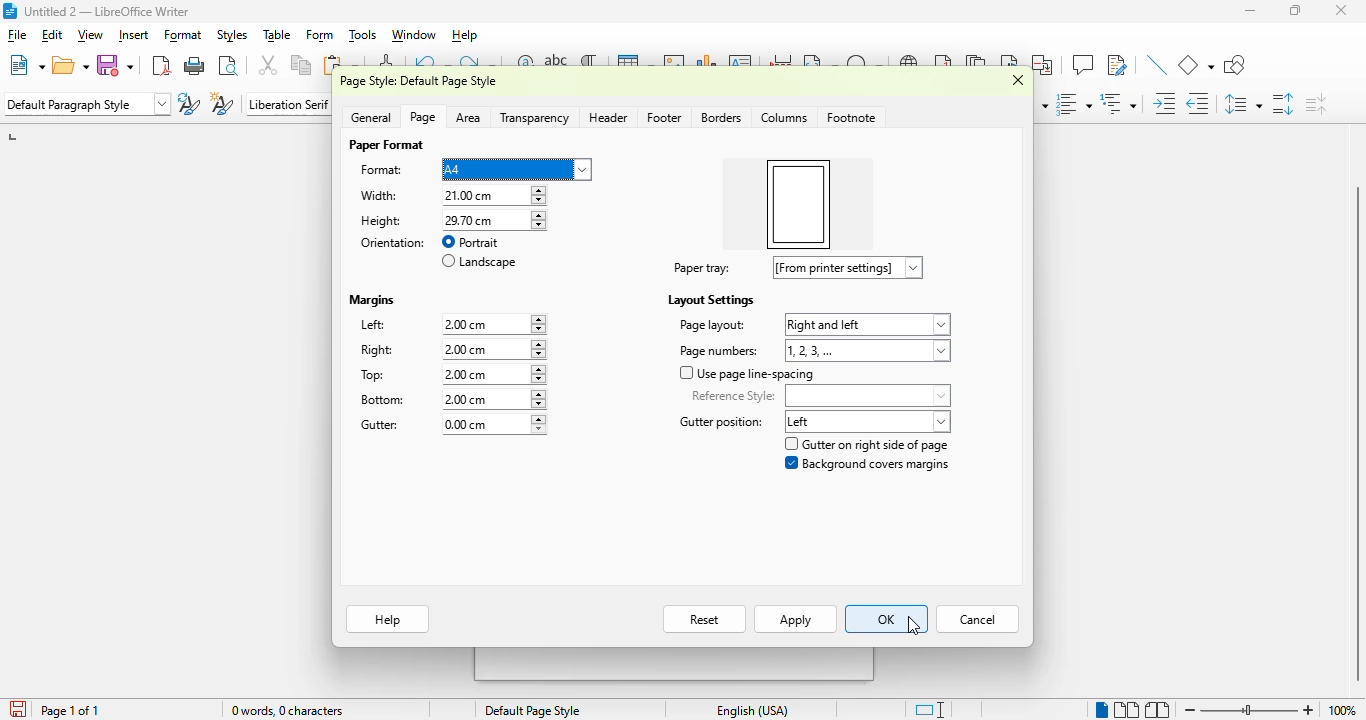 This screenshot has width=1366, height=720. I want to click on transparency, so click(535, 119).